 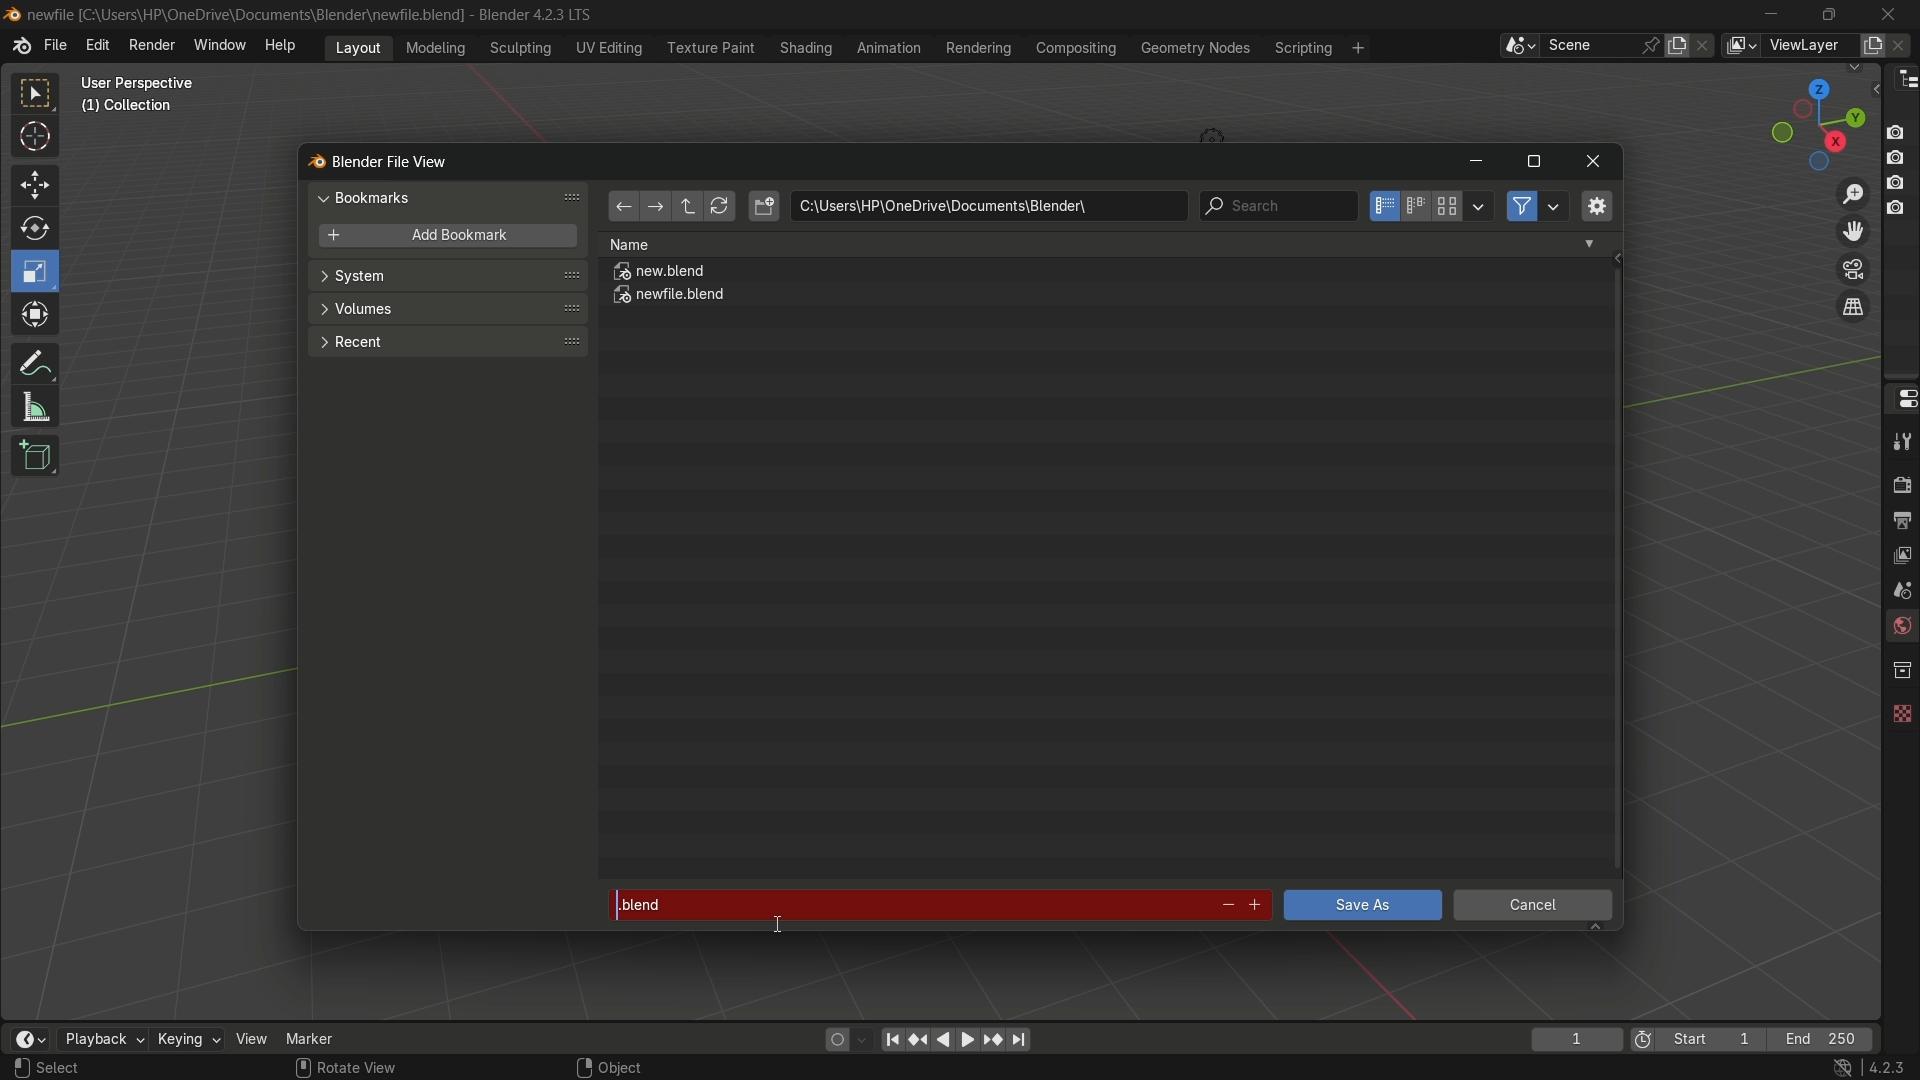 What do you see at coordinates (1361, 905) in the screenshot?
I see `save as` at bounding box center [1361, 905].